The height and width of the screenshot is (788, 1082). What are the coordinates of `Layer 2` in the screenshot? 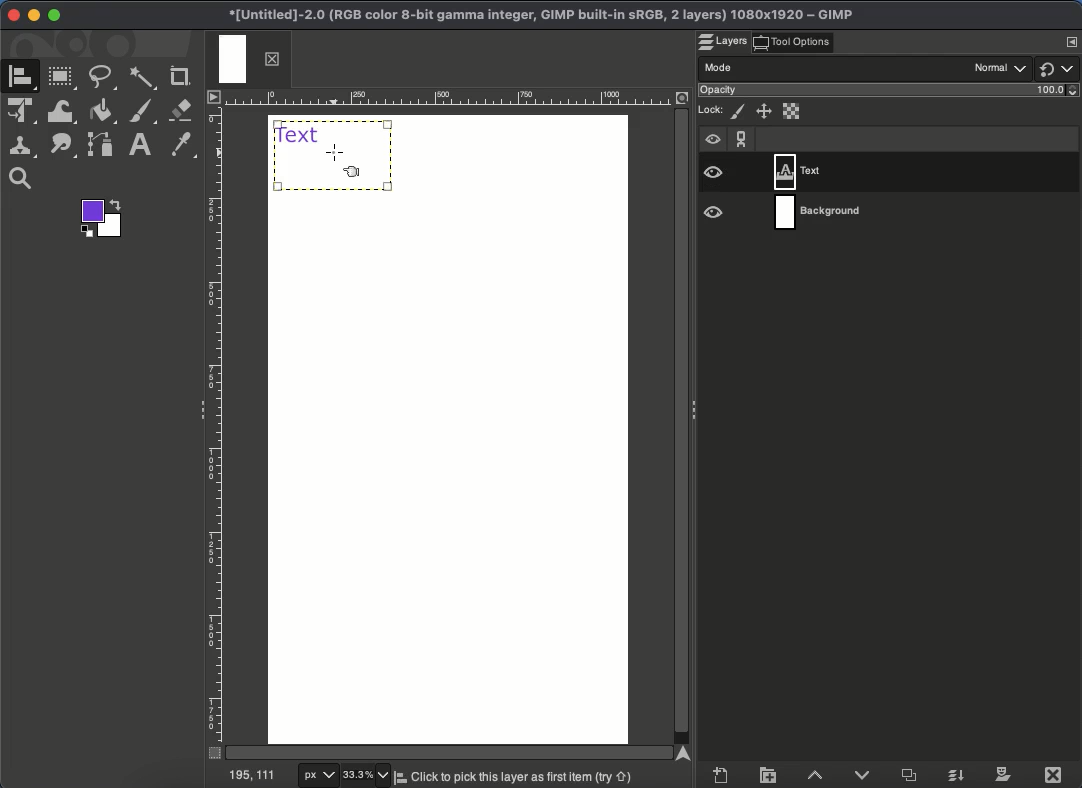 It's located at (927, 212).